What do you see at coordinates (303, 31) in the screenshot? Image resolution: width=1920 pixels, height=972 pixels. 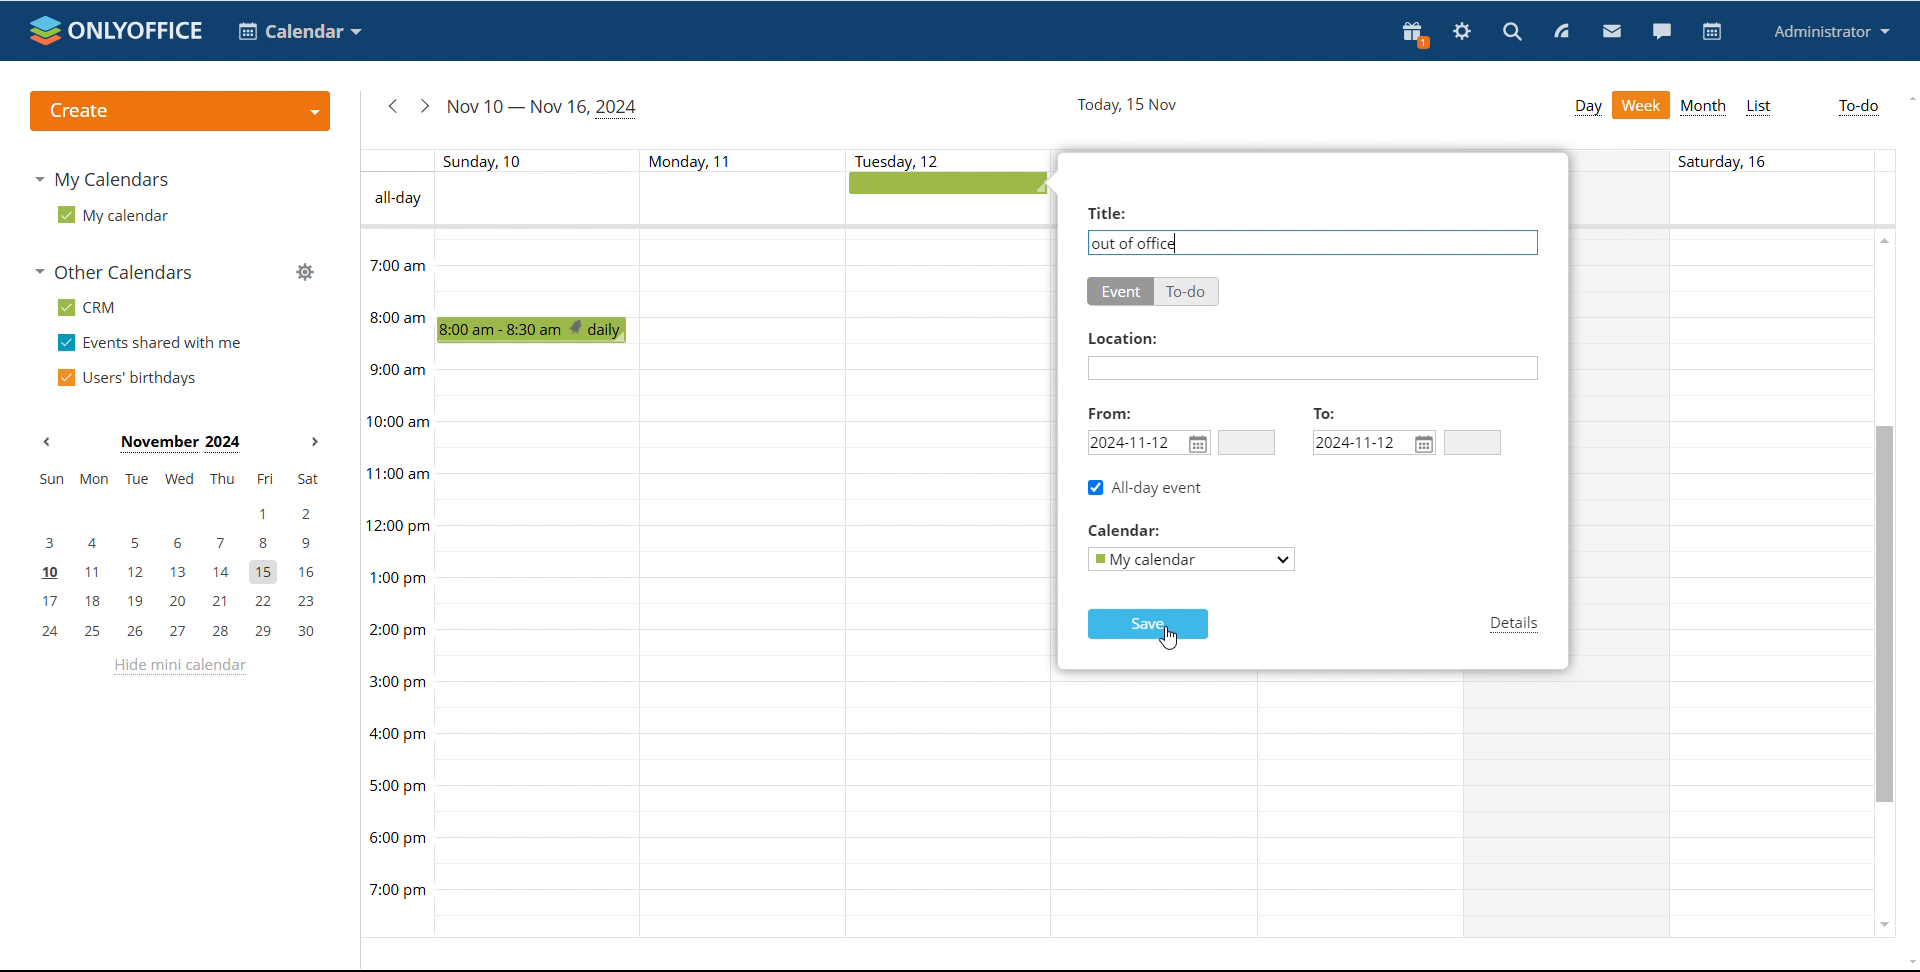 I see `select application` at bounding box center [303, 31].